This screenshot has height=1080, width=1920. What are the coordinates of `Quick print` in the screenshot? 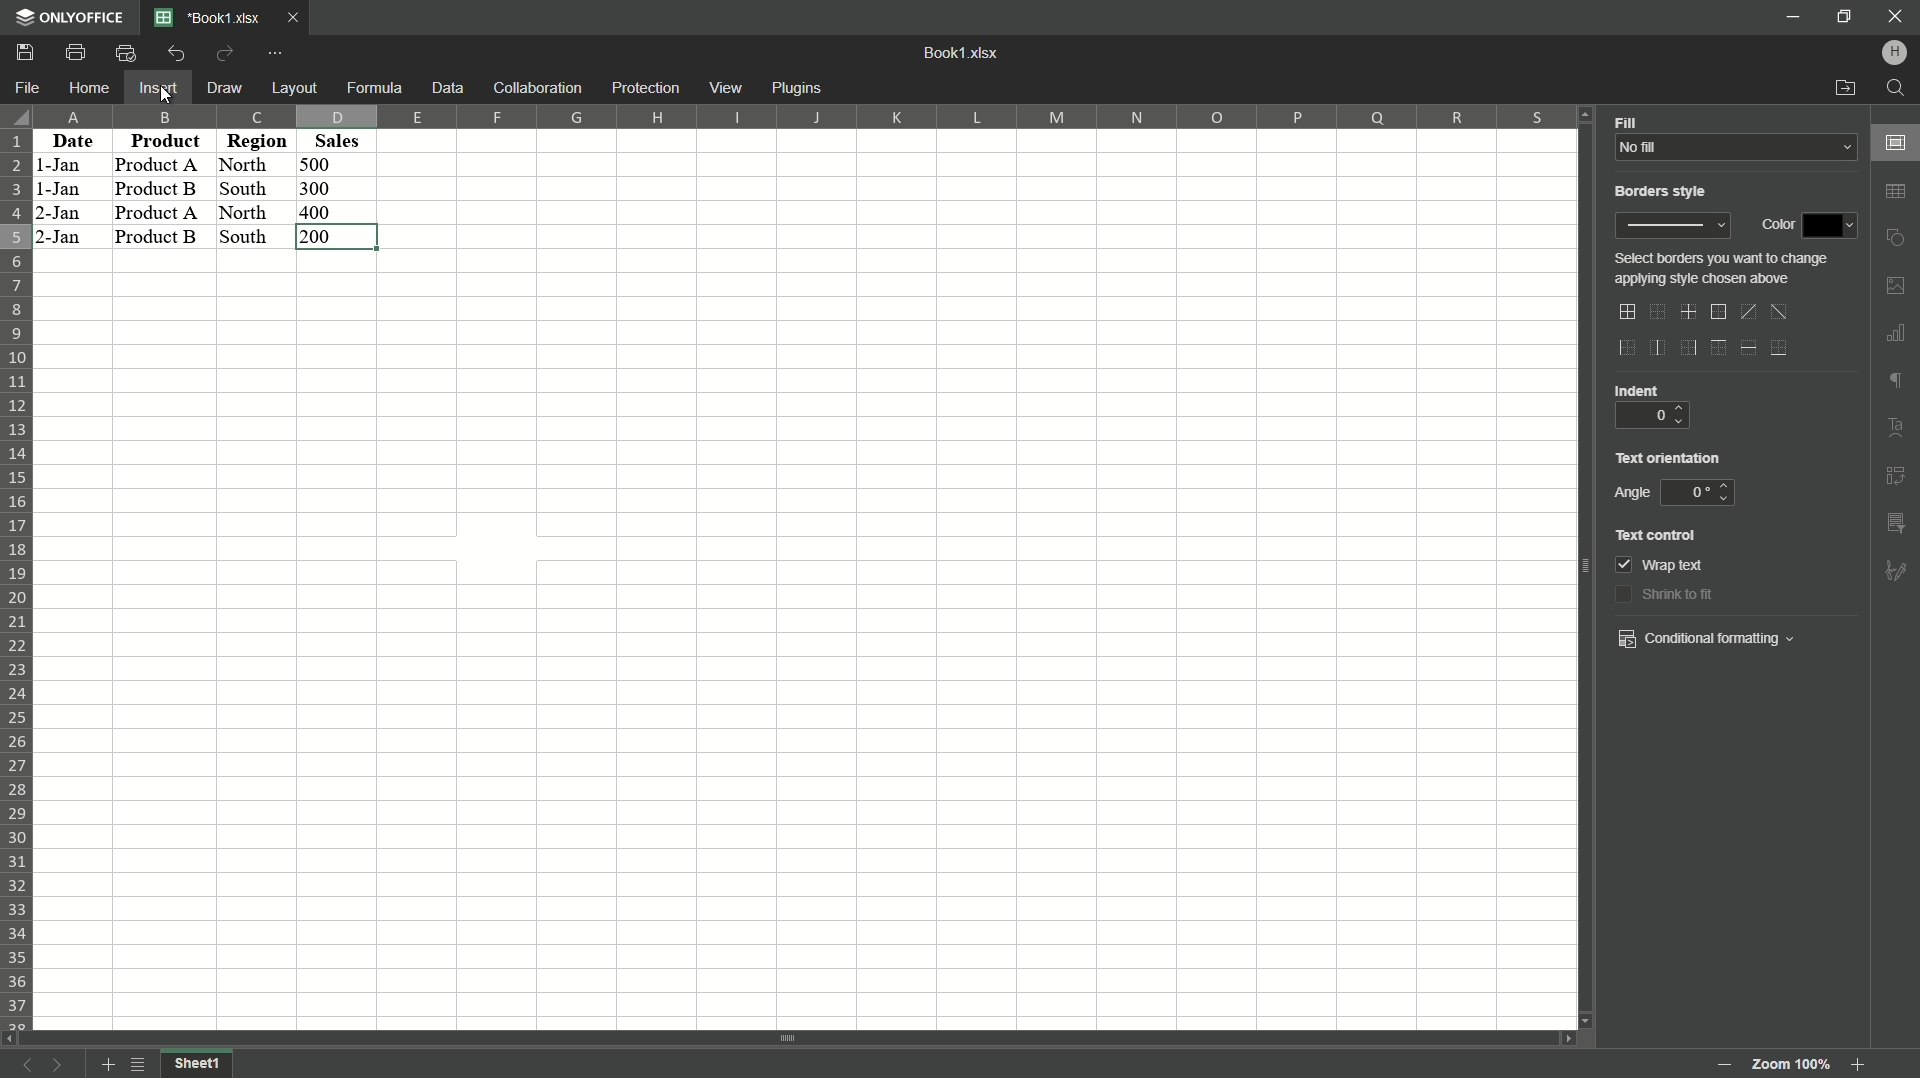 It's located at (124, 55).